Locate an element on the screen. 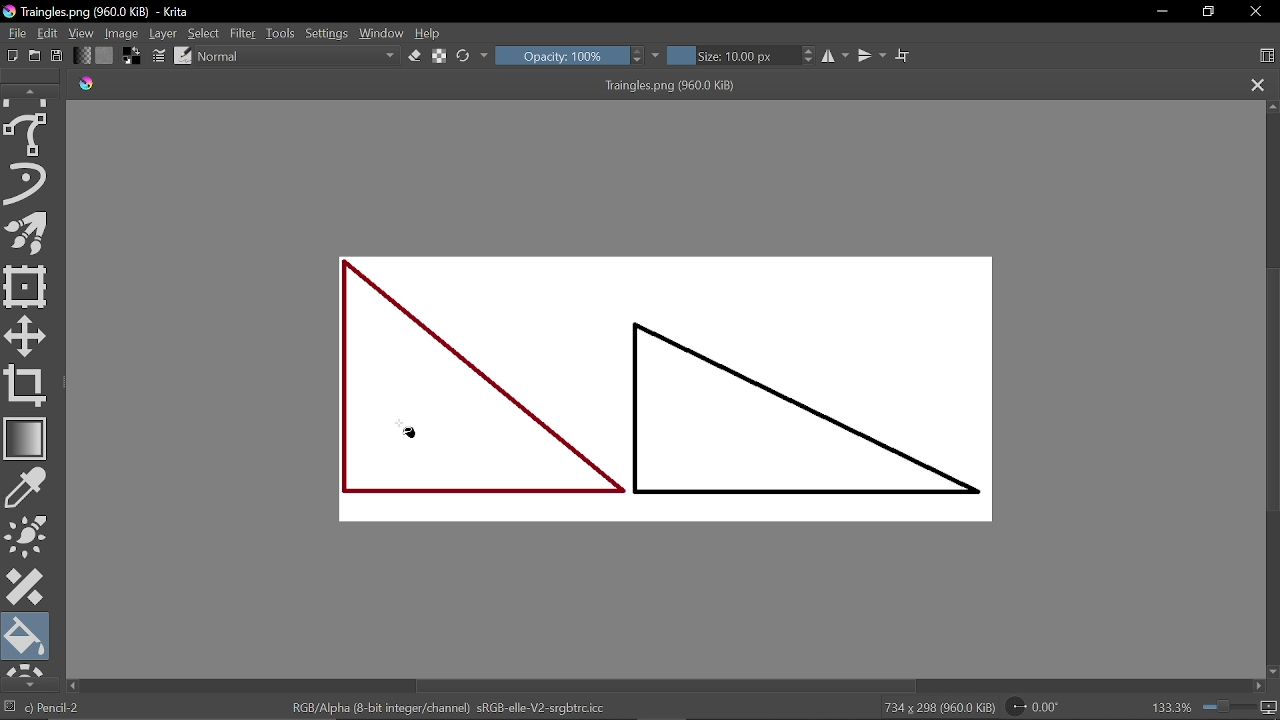  c) Pencil-2 is located at coordinates (53, 708).